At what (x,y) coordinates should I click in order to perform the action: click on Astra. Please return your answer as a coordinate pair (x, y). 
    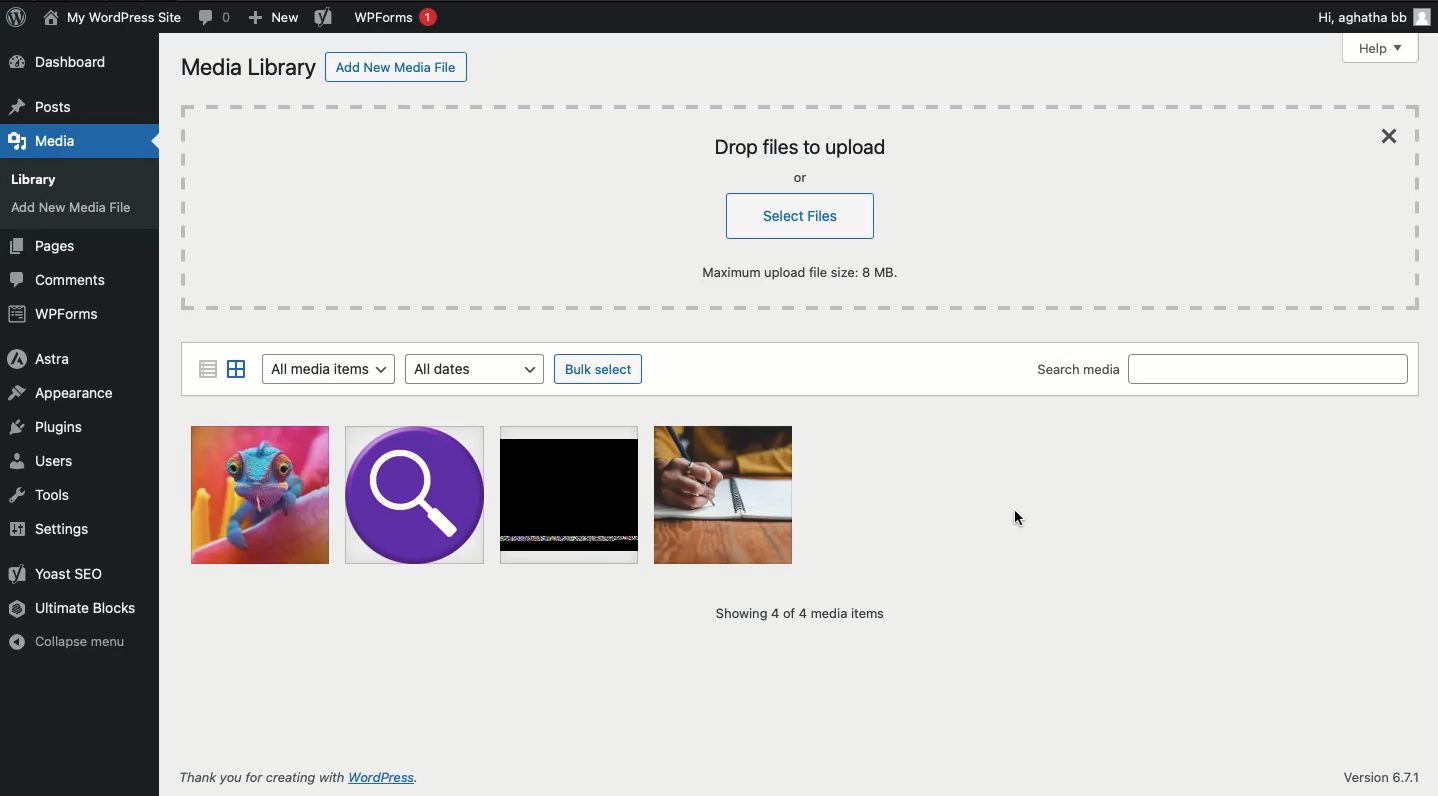
    Looking at the image, I should click on (38, 359).